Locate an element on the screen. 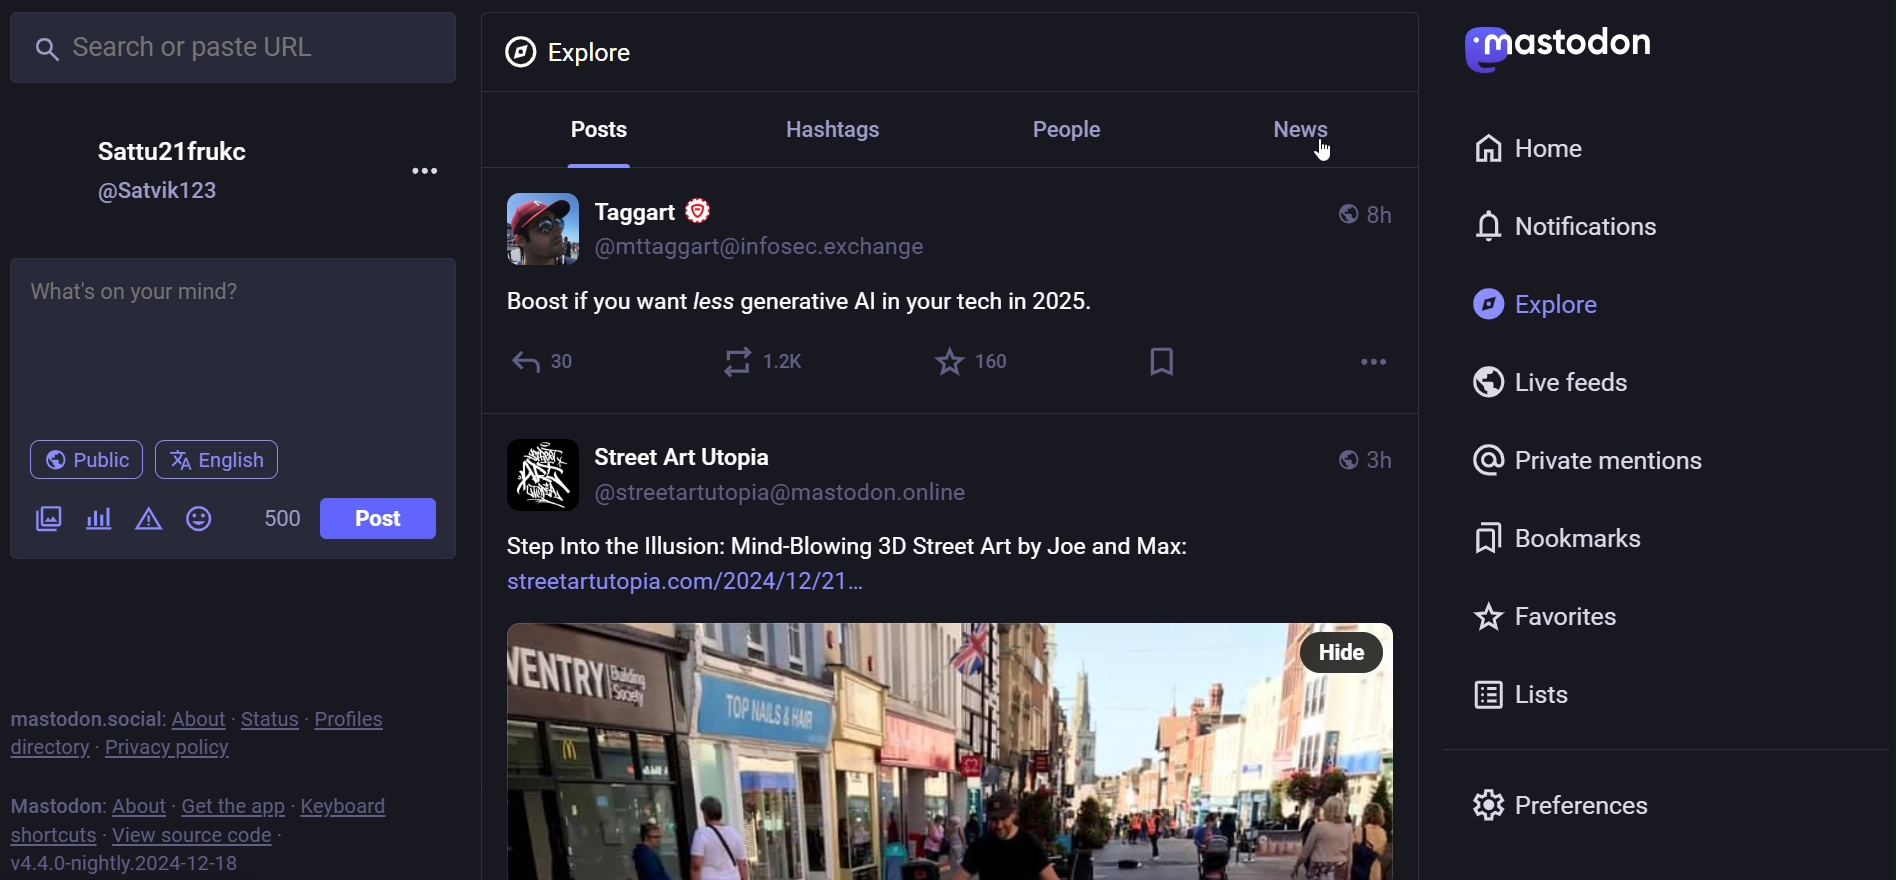 This screenshot has width=1896, height=880. about is located at coordinates (136, 804).